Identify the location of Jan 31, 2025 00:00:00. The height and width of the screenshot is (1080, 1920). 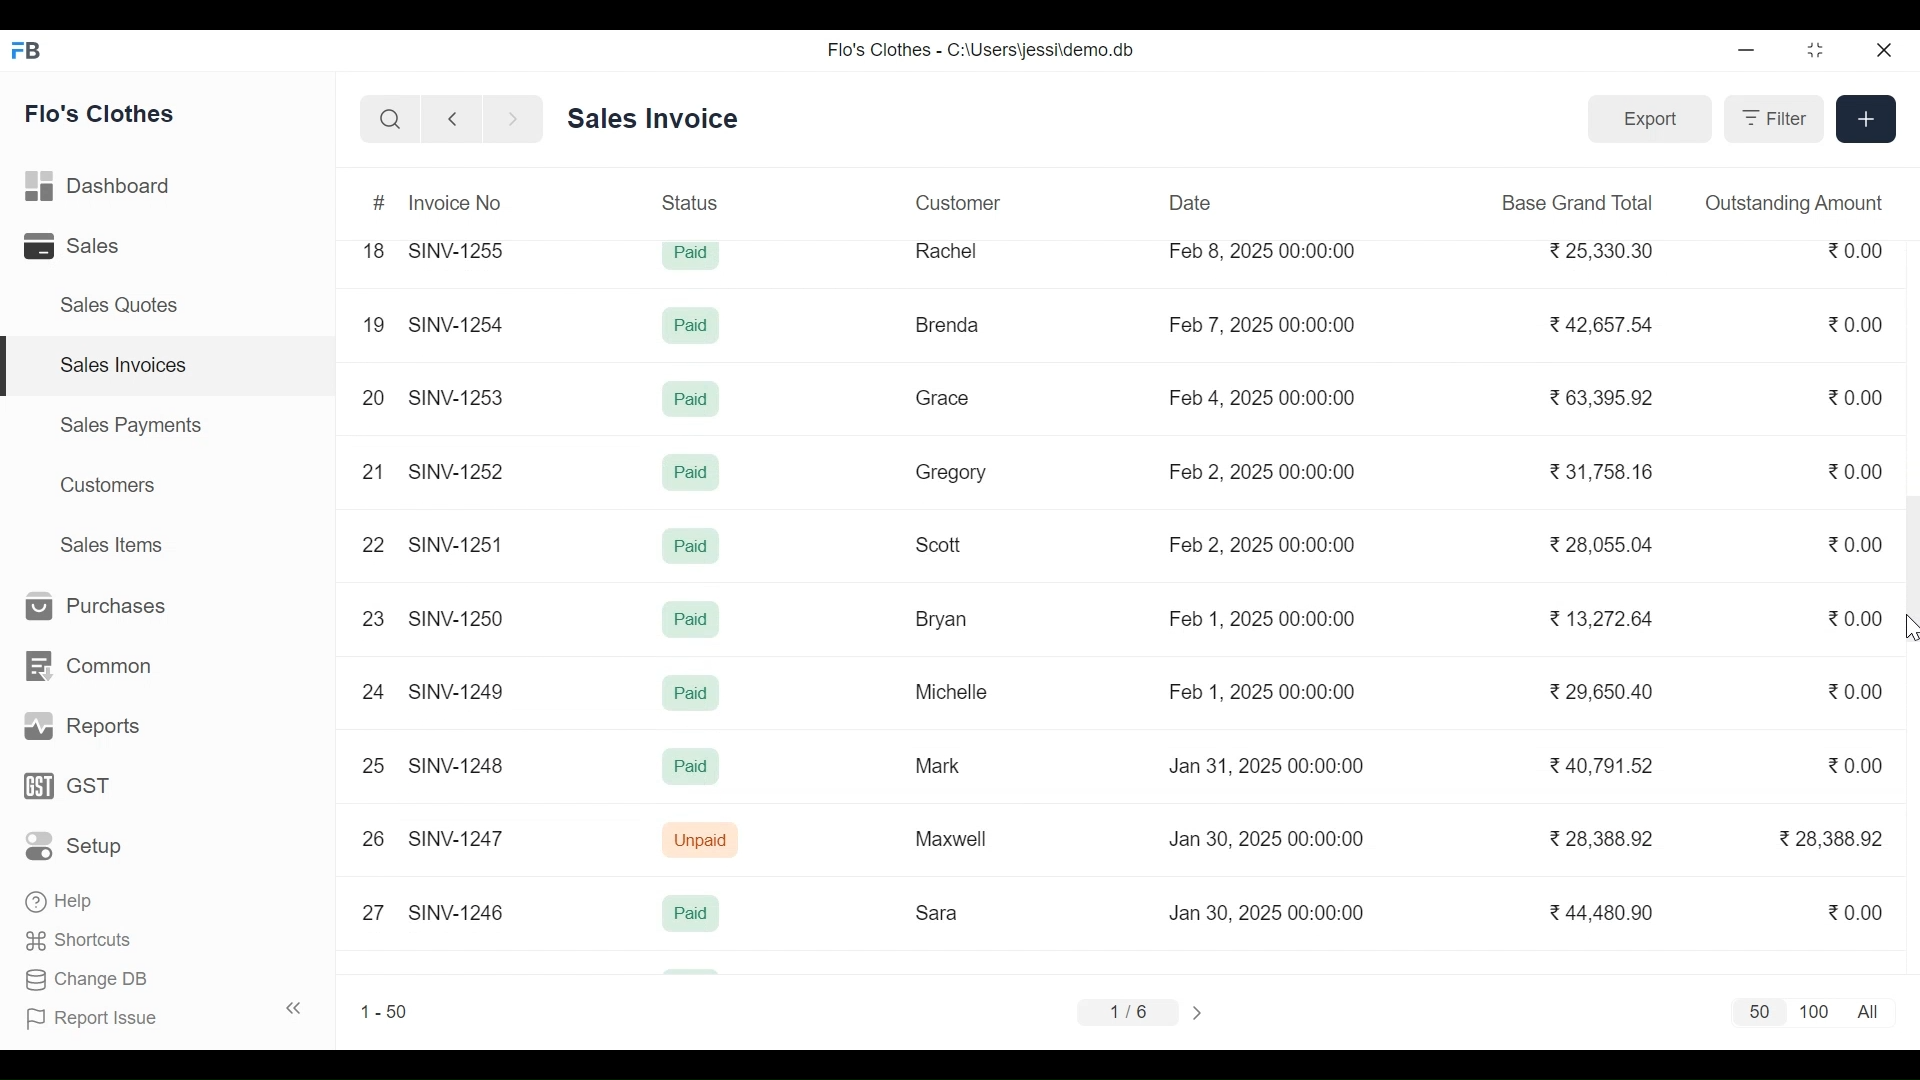
(1267, 766).